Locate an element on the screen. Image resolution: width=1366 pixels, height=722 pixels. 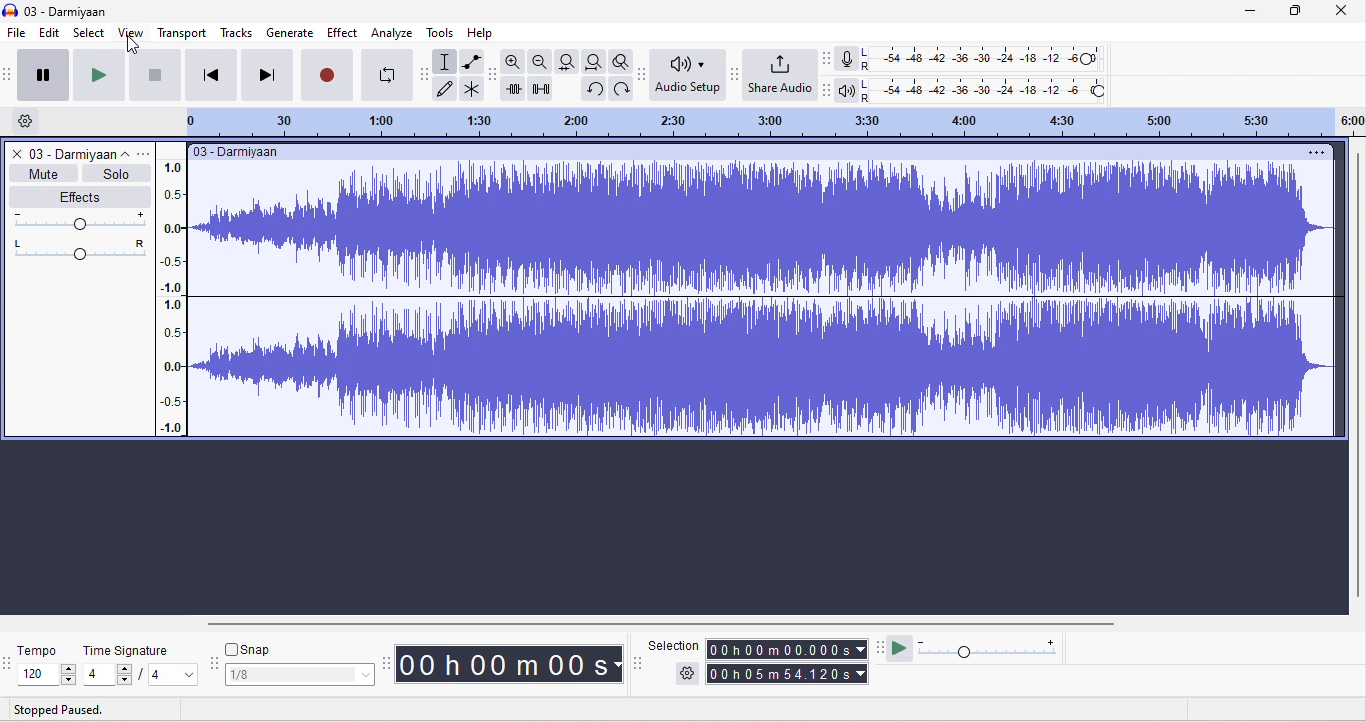
help is located at coordinates (482, 33).